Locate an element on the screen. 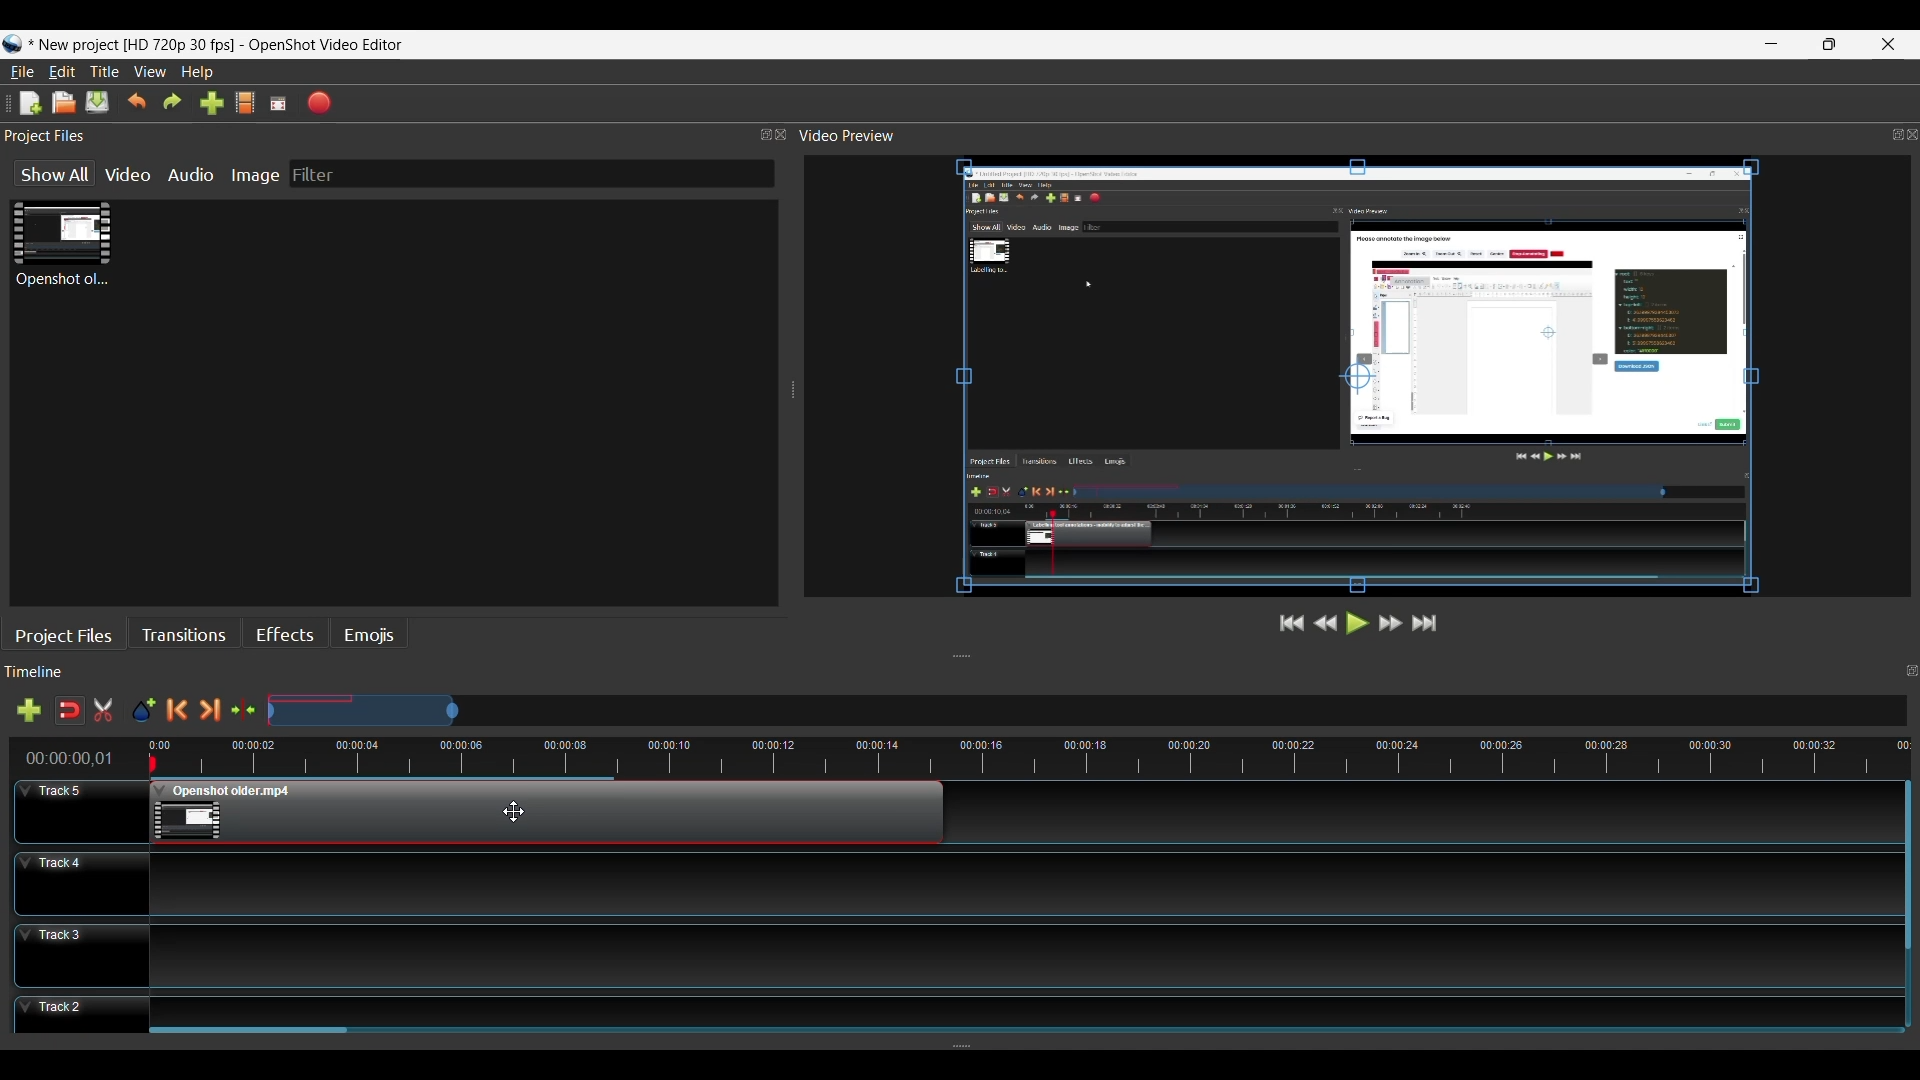 The height and width of the screenshot is (1080, 1920). Import Files is located at coordinates (212, 103).